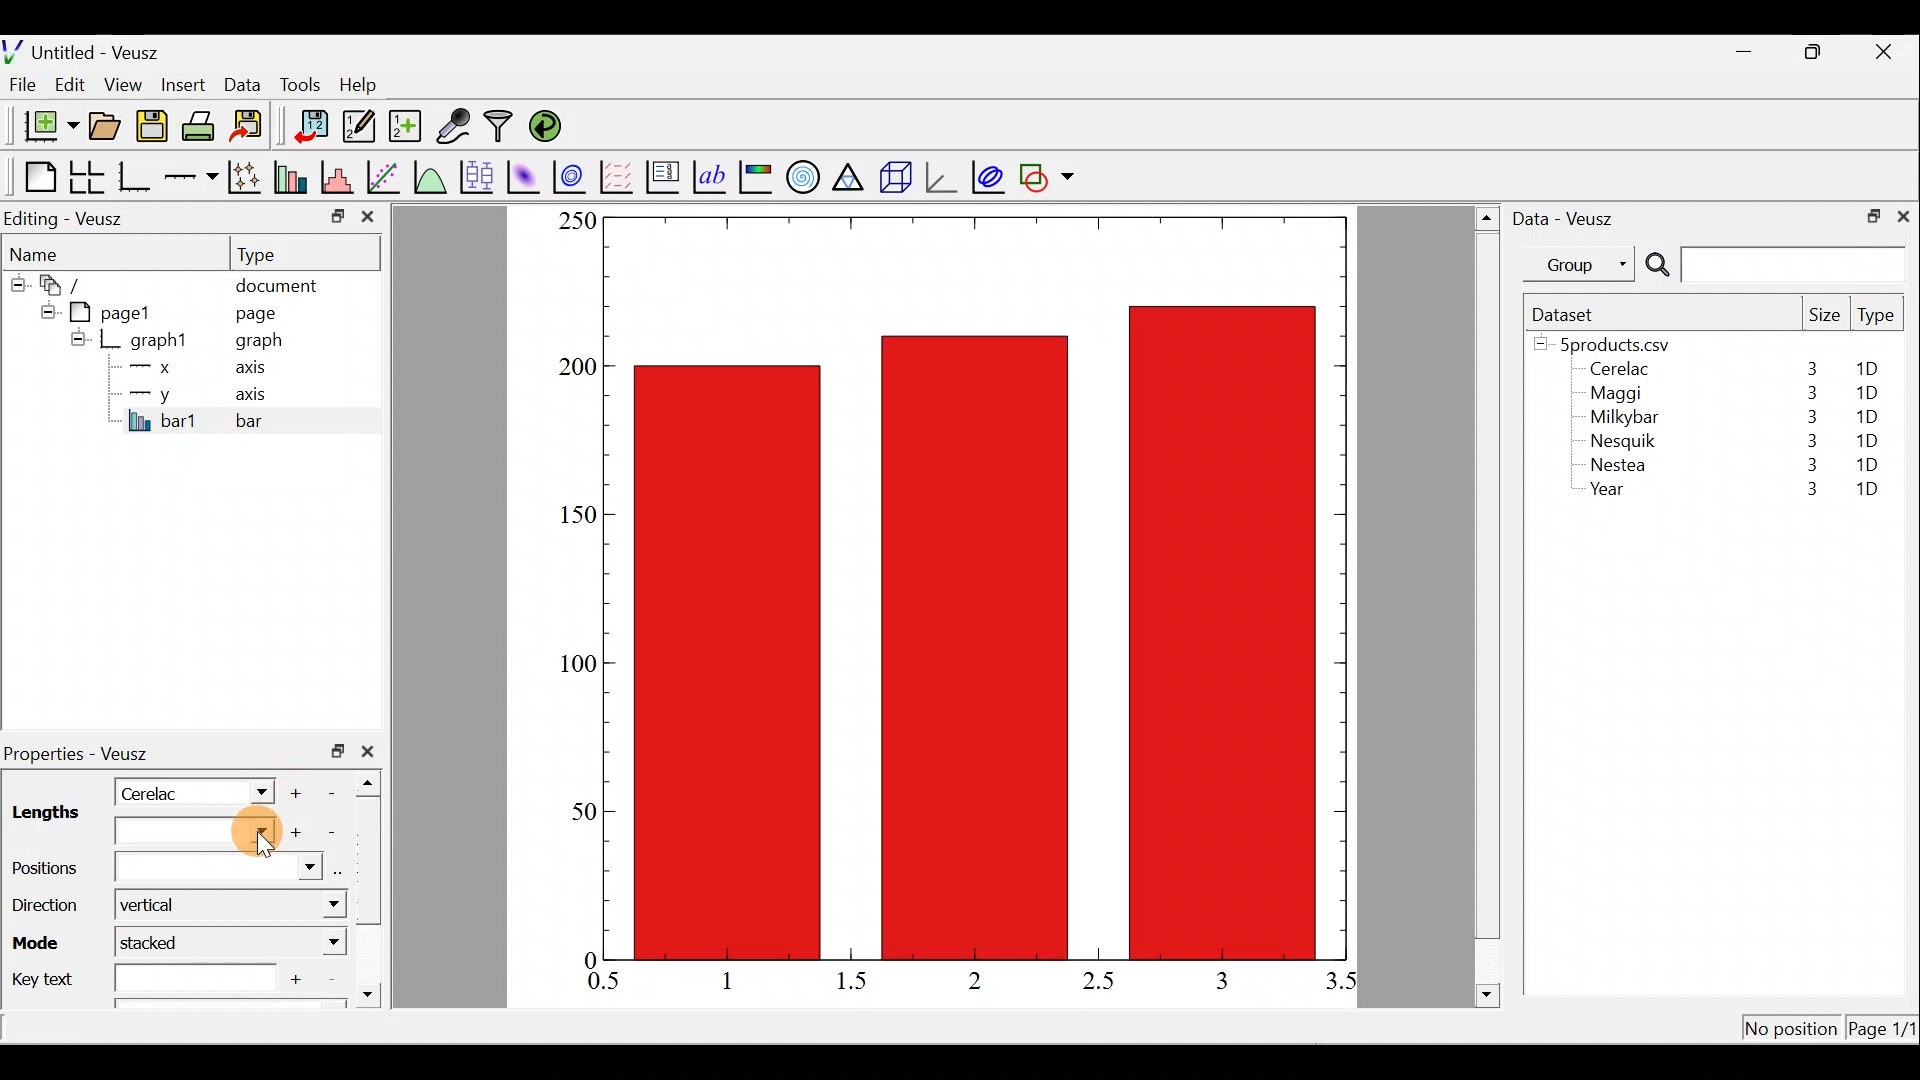 Image resolution: width=1920 pixels, height=1080 pixels. Describe the element at coordinates (1616, 370) in the screenshot. I see `Cerelac` at that location.